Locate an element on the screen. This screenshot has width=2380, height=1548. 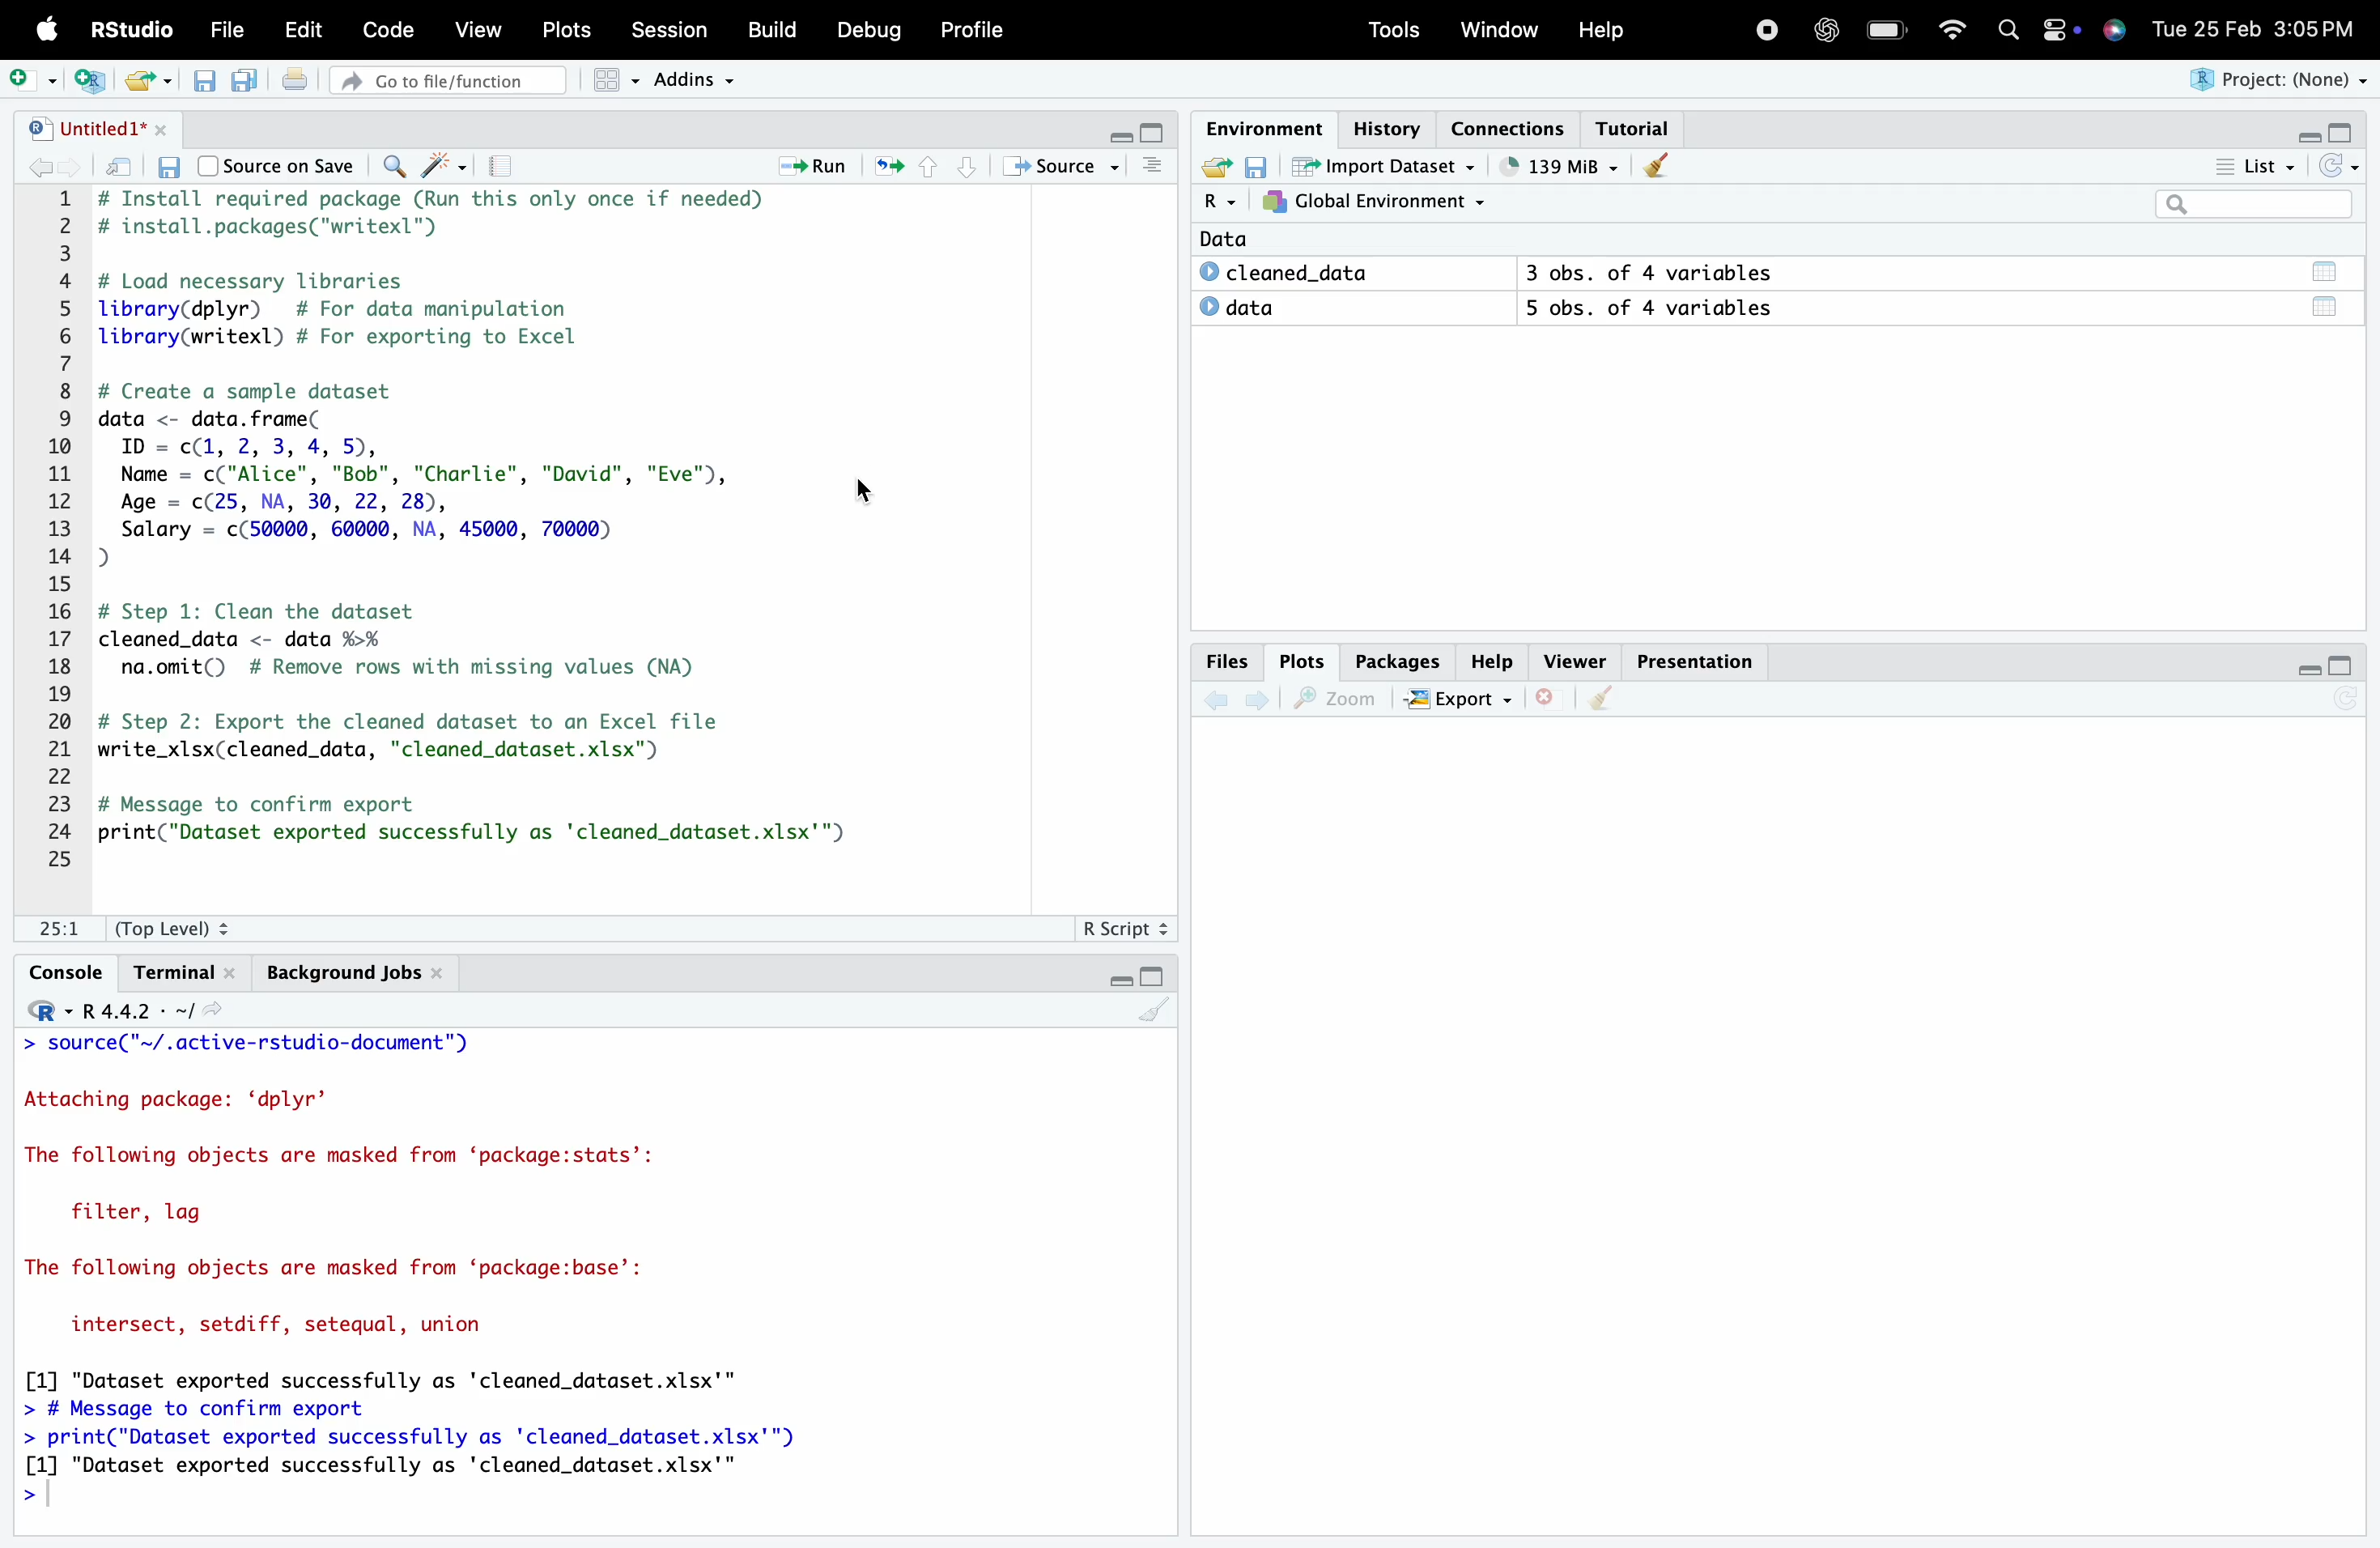
Refresh the list of objects in the environment is located at coordinates (2338, 168).